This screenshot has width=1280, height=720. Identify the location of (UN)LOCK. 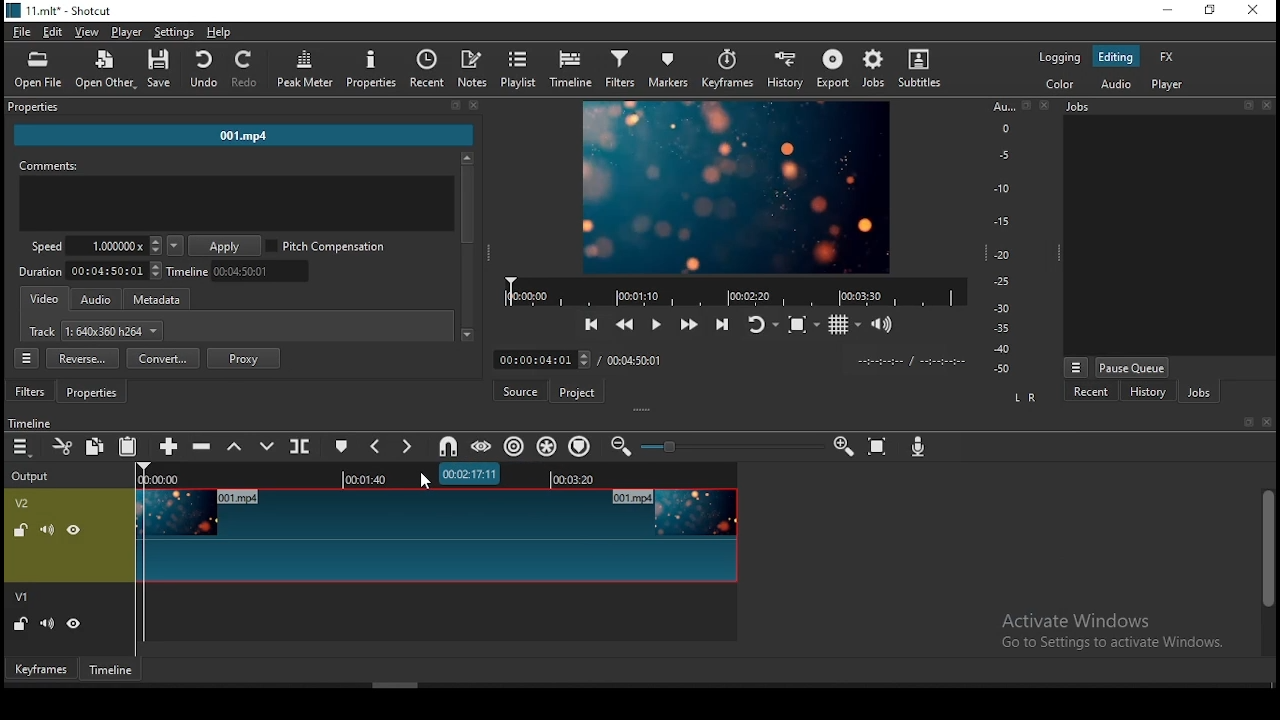
(17, 528).